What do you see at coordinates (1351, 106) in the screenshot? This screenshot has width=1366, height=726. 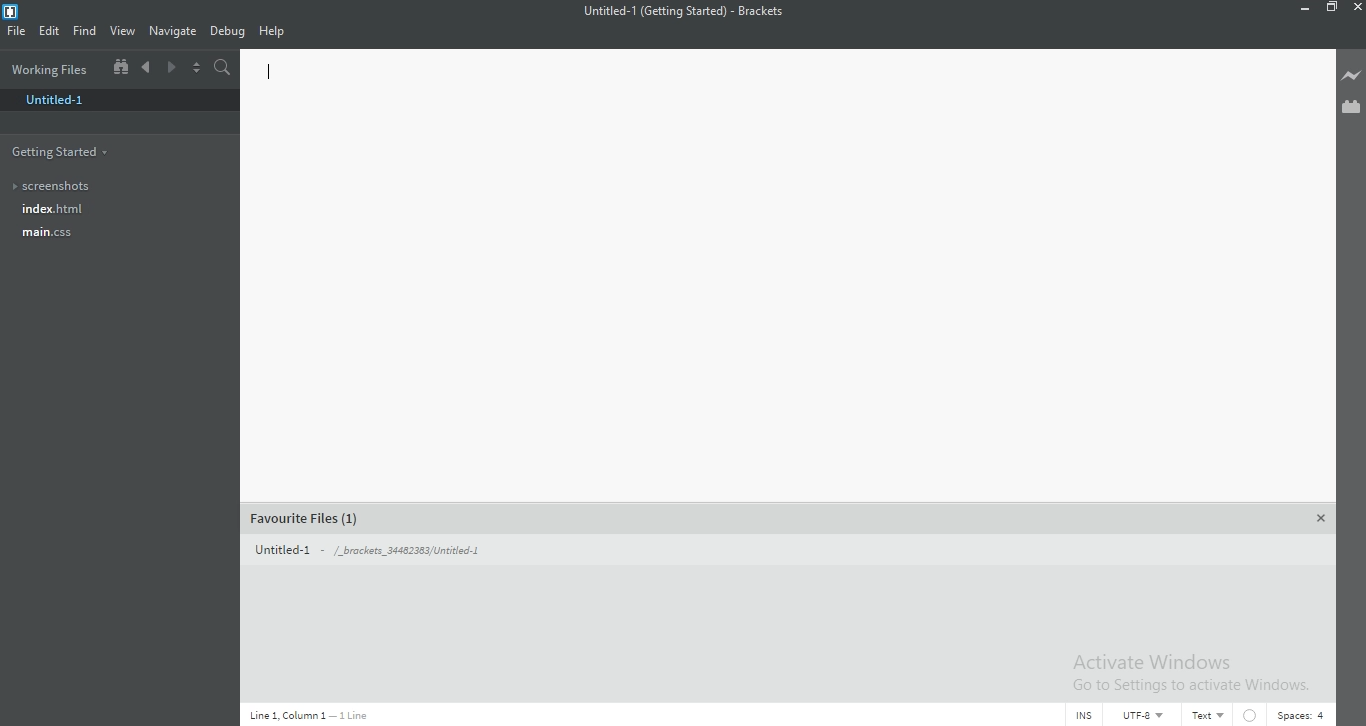 I see `Extension Manager` at bounding box center [1351, 106].